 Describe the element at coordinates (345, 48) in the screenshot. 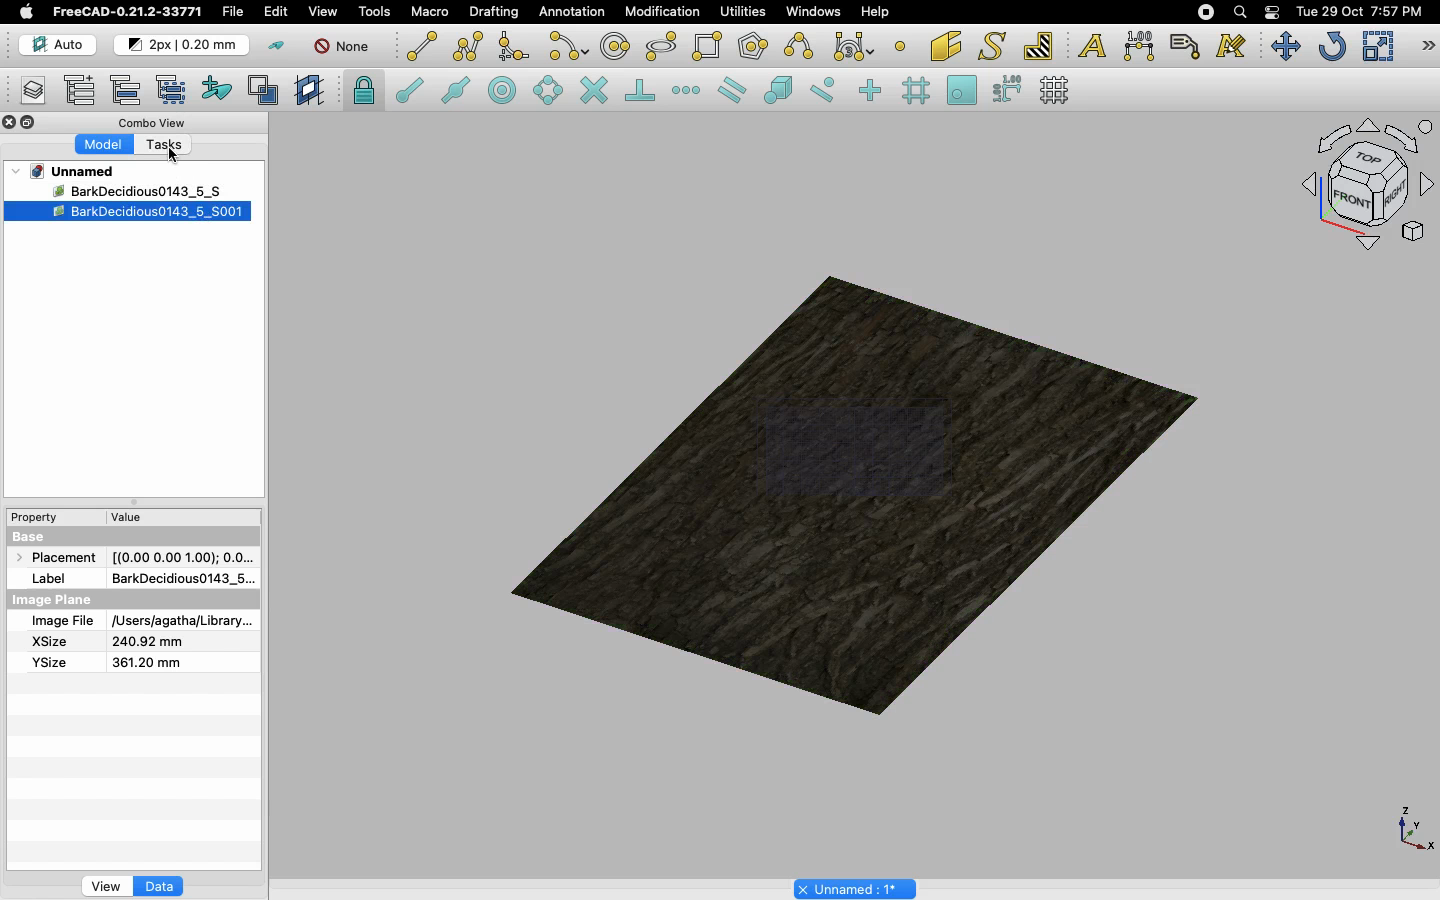

I see `Autogroup off` at that location.